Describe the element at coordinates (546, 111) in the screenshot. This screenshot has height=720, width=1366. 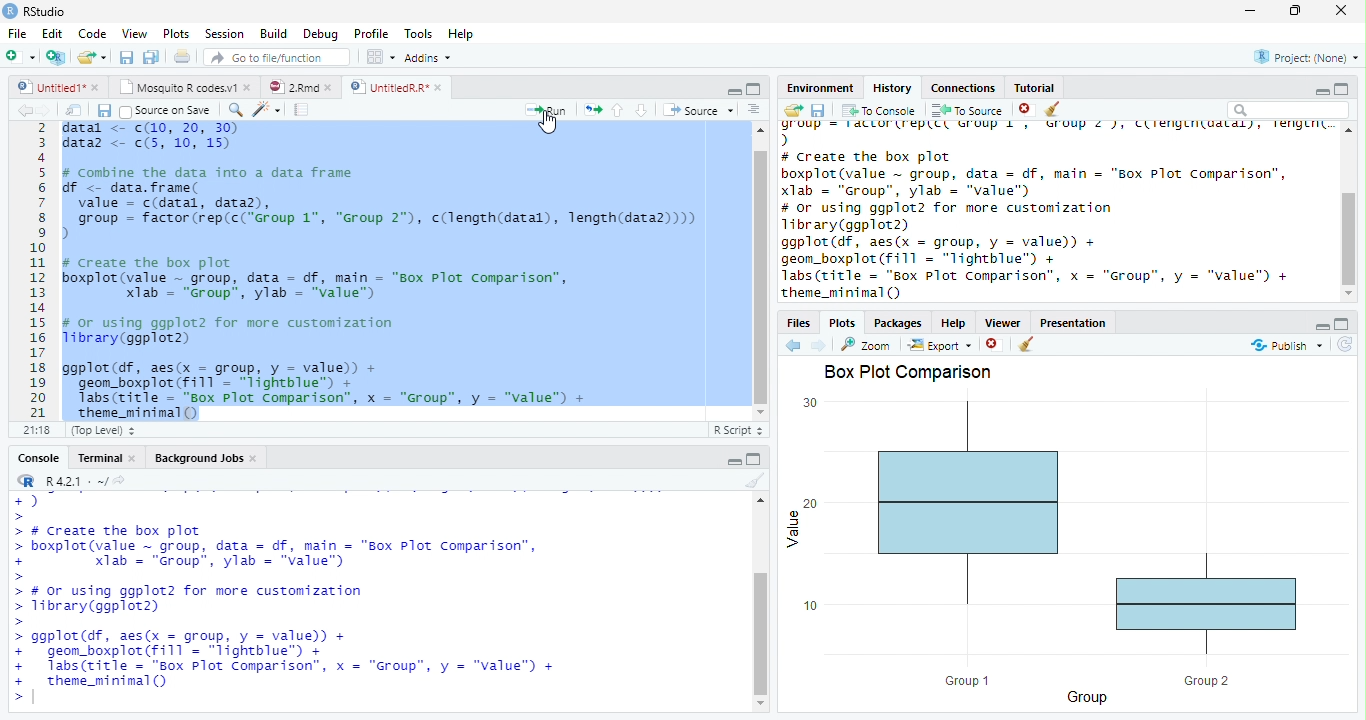
I see `Run` at that location.